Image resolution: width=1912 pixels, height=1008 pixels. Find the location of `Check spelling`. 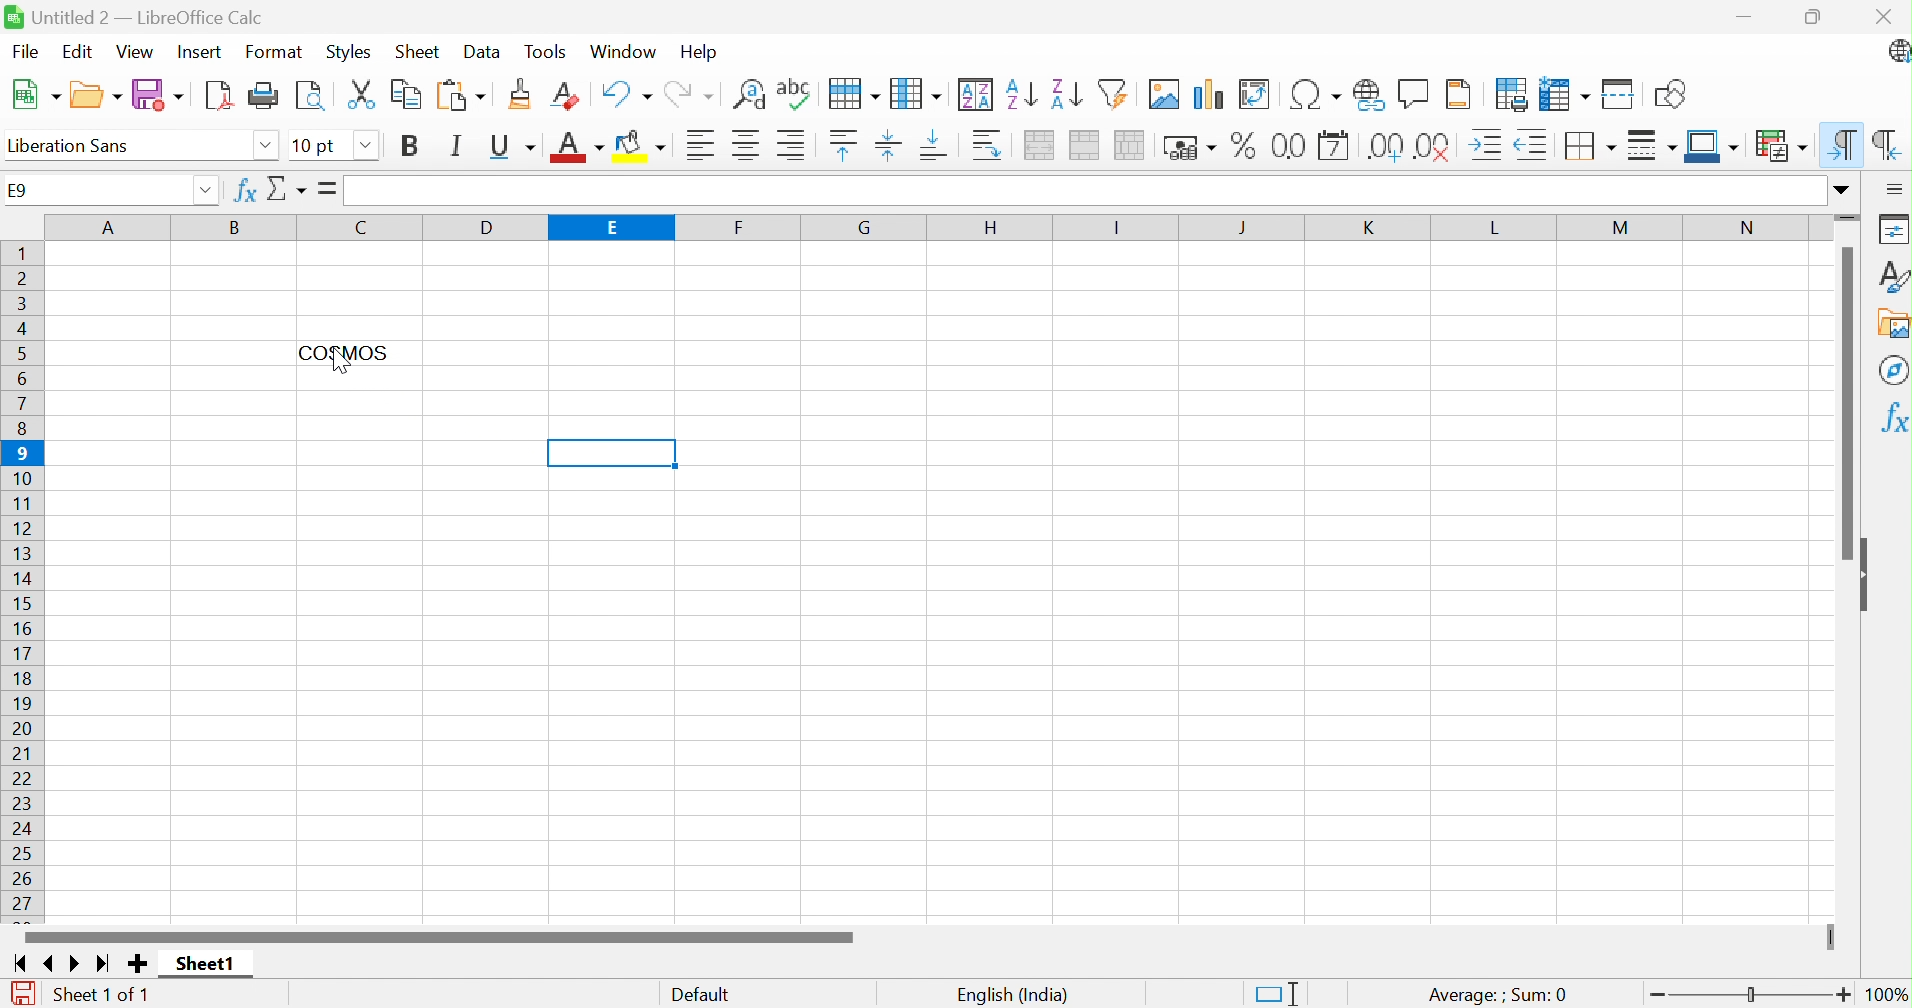

Check spelling is located at coordinates (795, 94).